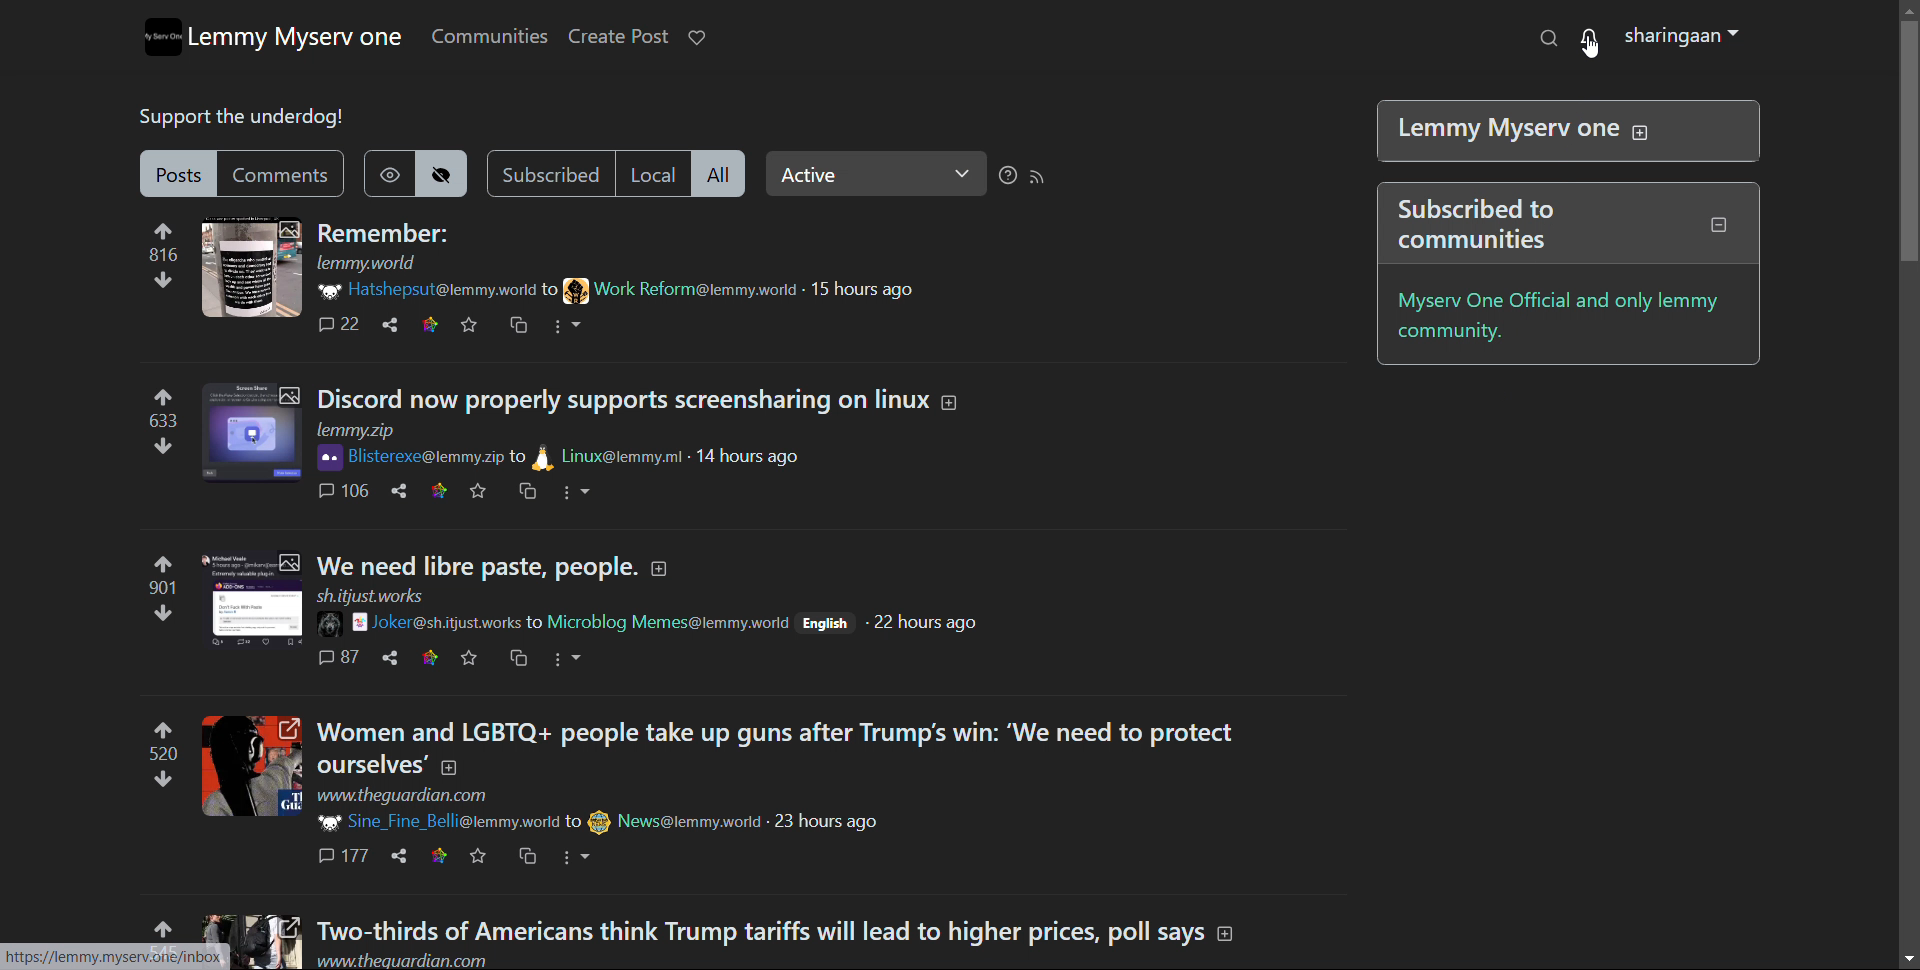 This screenshot has height=970, width=1920. I want to click on (23 hours ago)time of posting, so click(826, 821).